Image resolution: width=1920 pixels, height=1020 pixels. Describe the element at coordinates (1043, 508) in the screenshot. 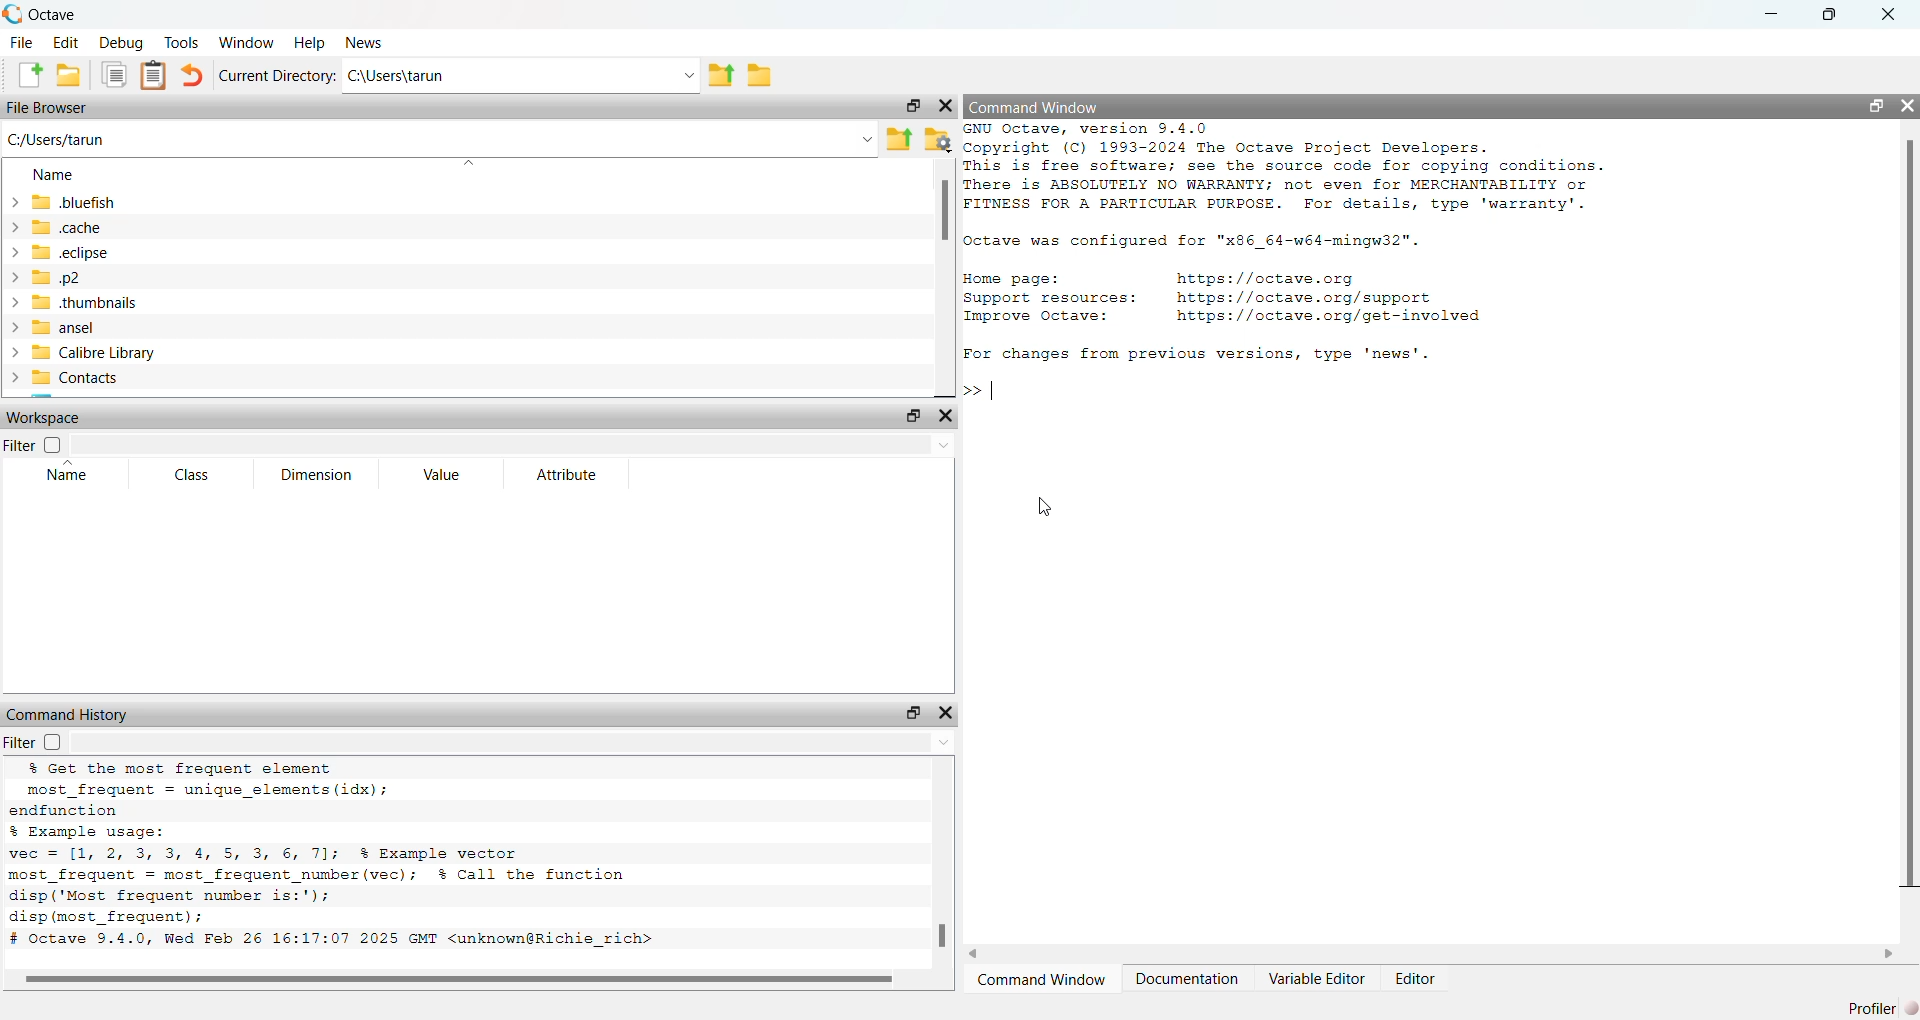

I see `cursor` at that location.